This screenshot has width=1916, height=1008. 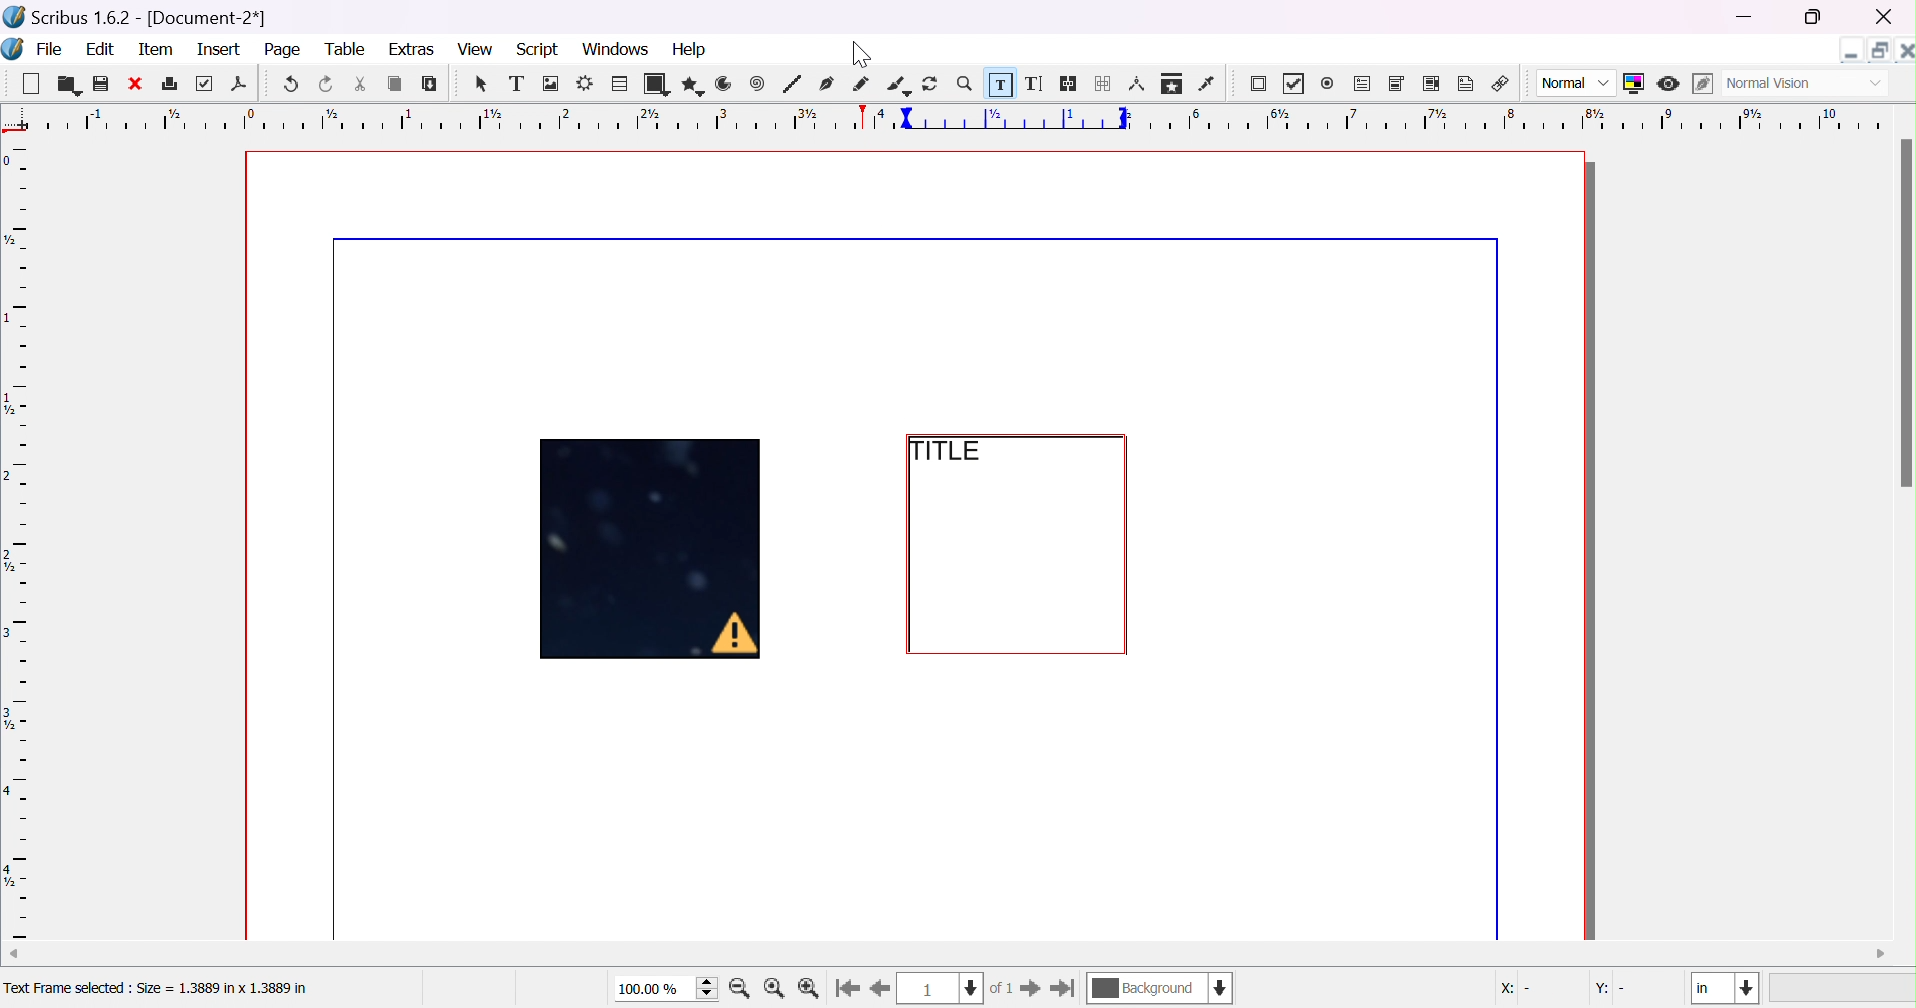 I want to click on arc, so click(x=725, y=83).